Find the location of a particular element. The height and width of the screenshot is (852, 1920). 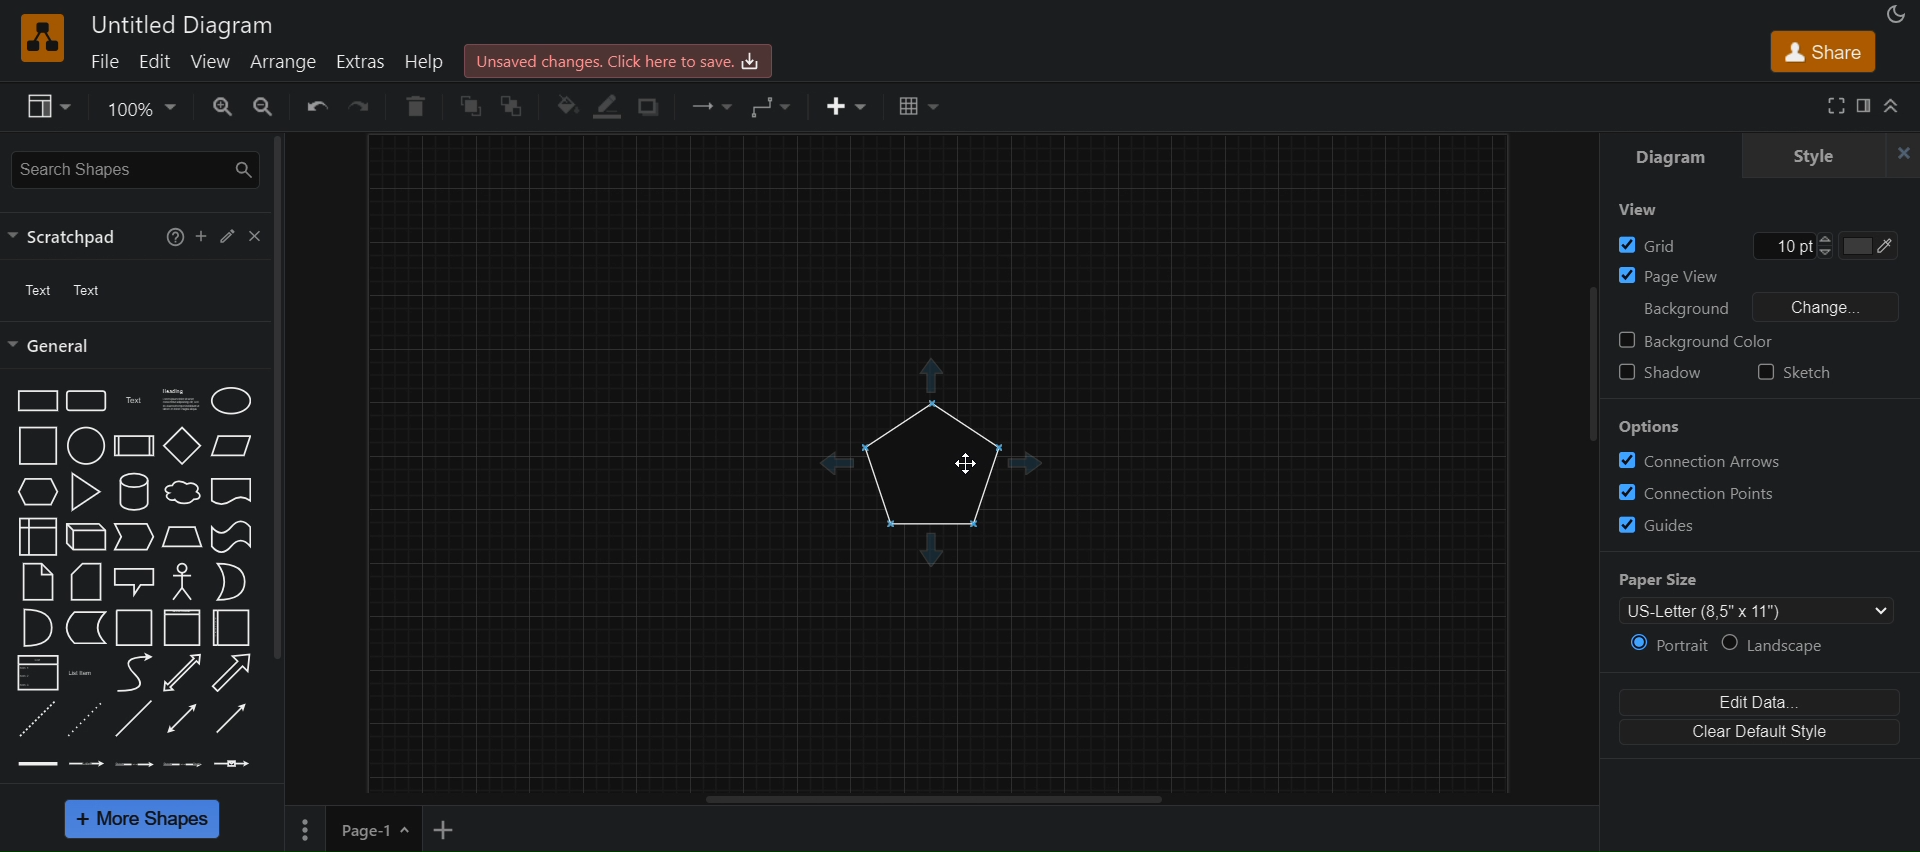

help is located at coordinates (175, 237).